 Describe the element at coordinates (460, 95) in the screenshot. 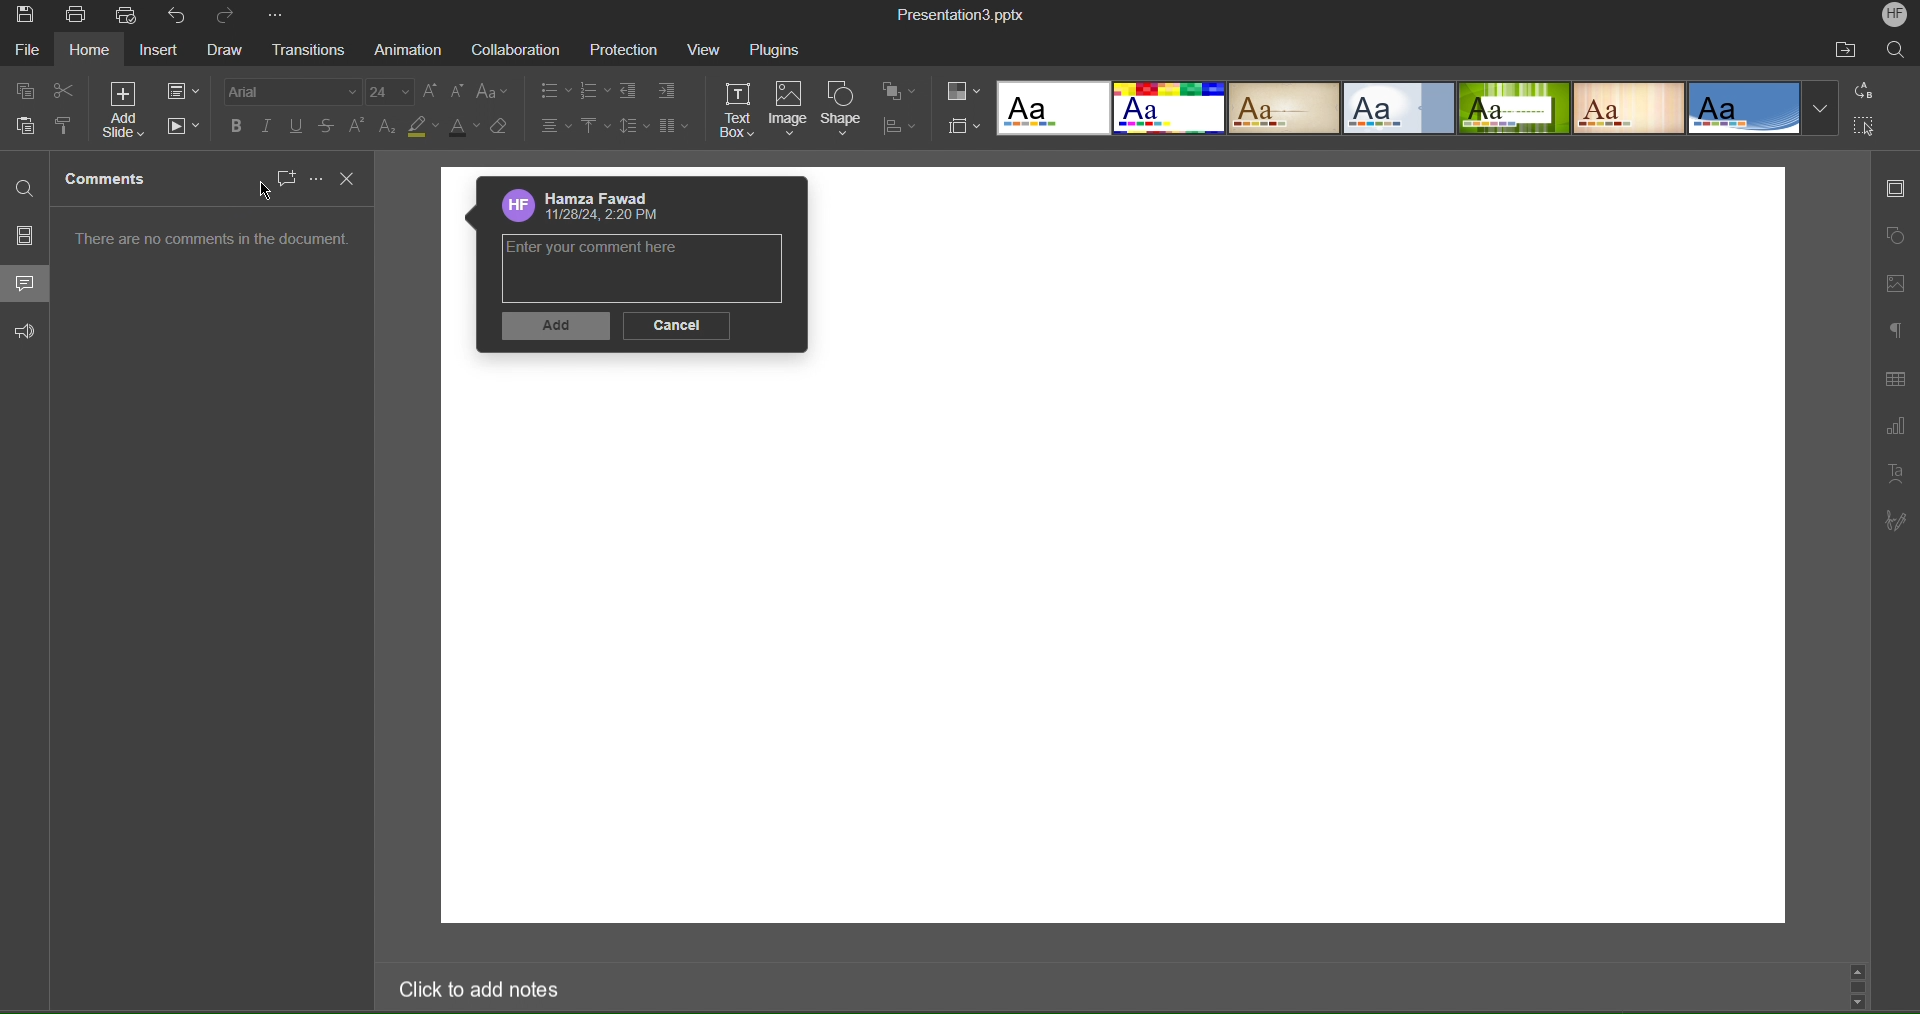

I see `Decrease Size` at that location.